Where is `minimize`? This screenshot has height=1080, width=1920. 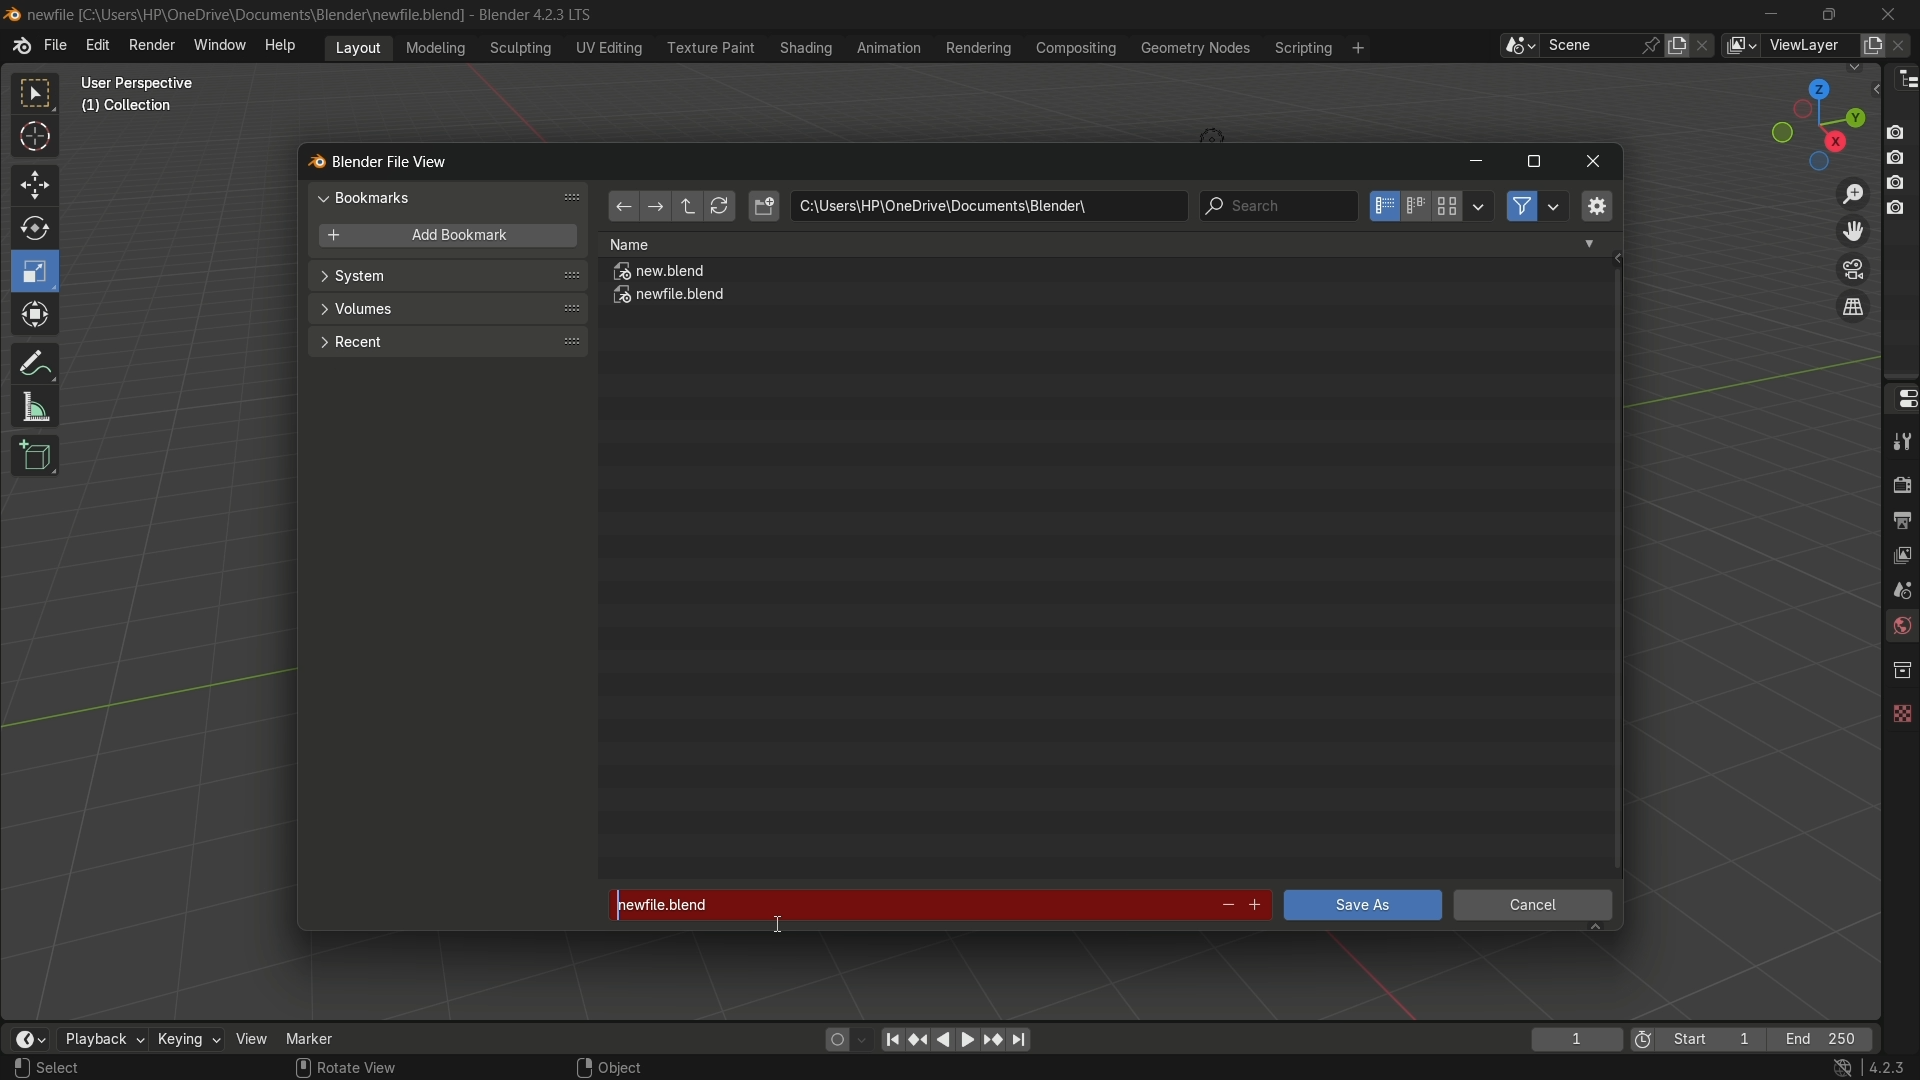 minimize is located at coordinates (1475, 163).